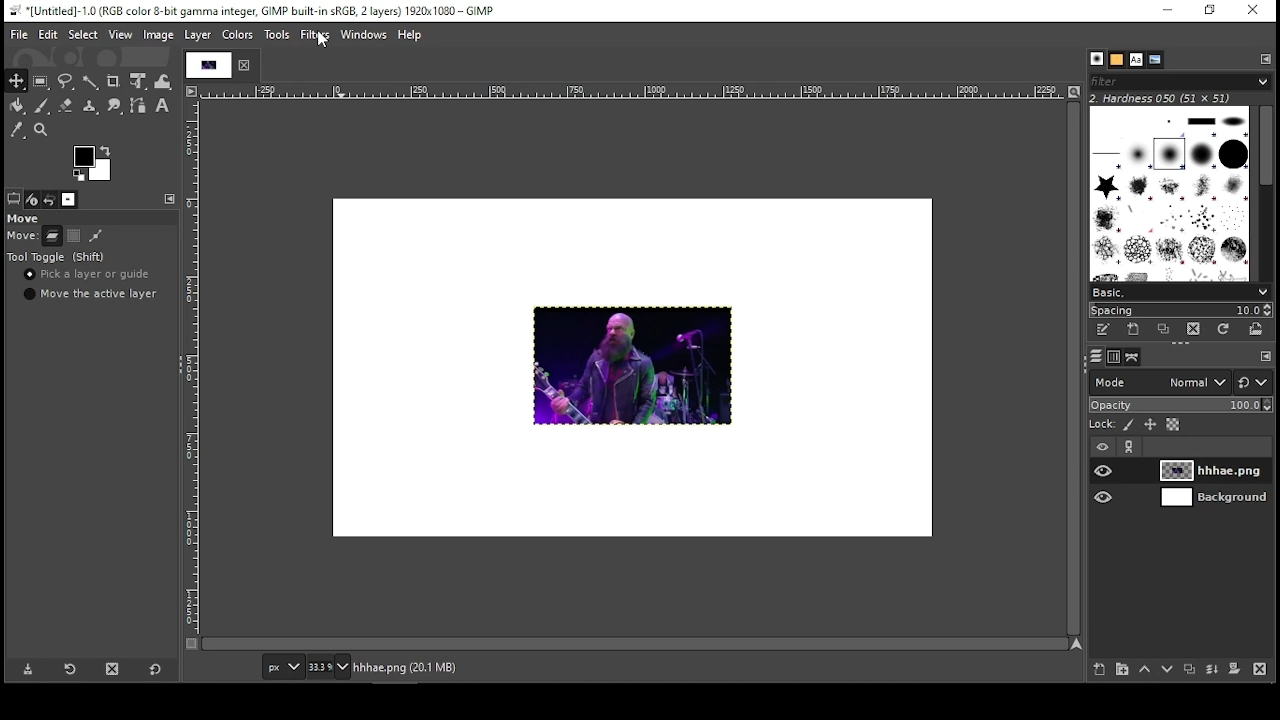  Describe the element at coordinates (1171, 193) in the screenshot. I see `brushes` at that location.